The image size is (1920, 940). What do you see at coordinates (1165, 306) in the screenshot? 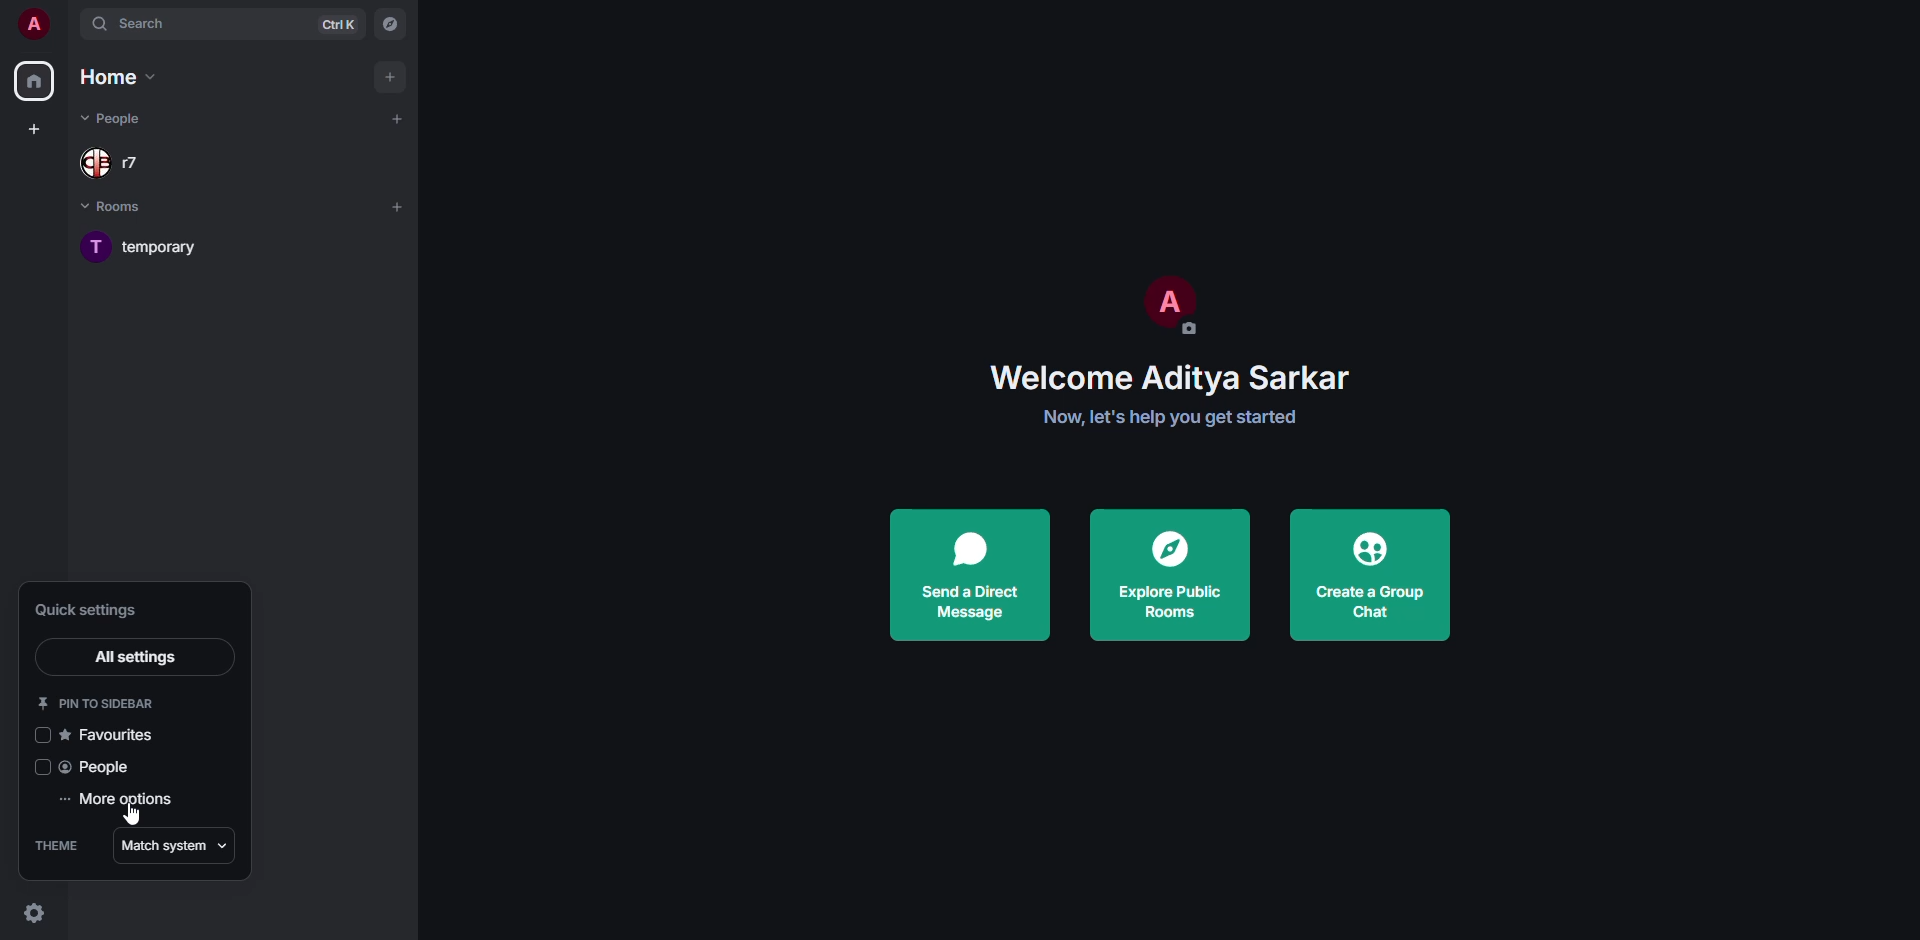
I see `profile pic` at bounding box center [1165, 306].